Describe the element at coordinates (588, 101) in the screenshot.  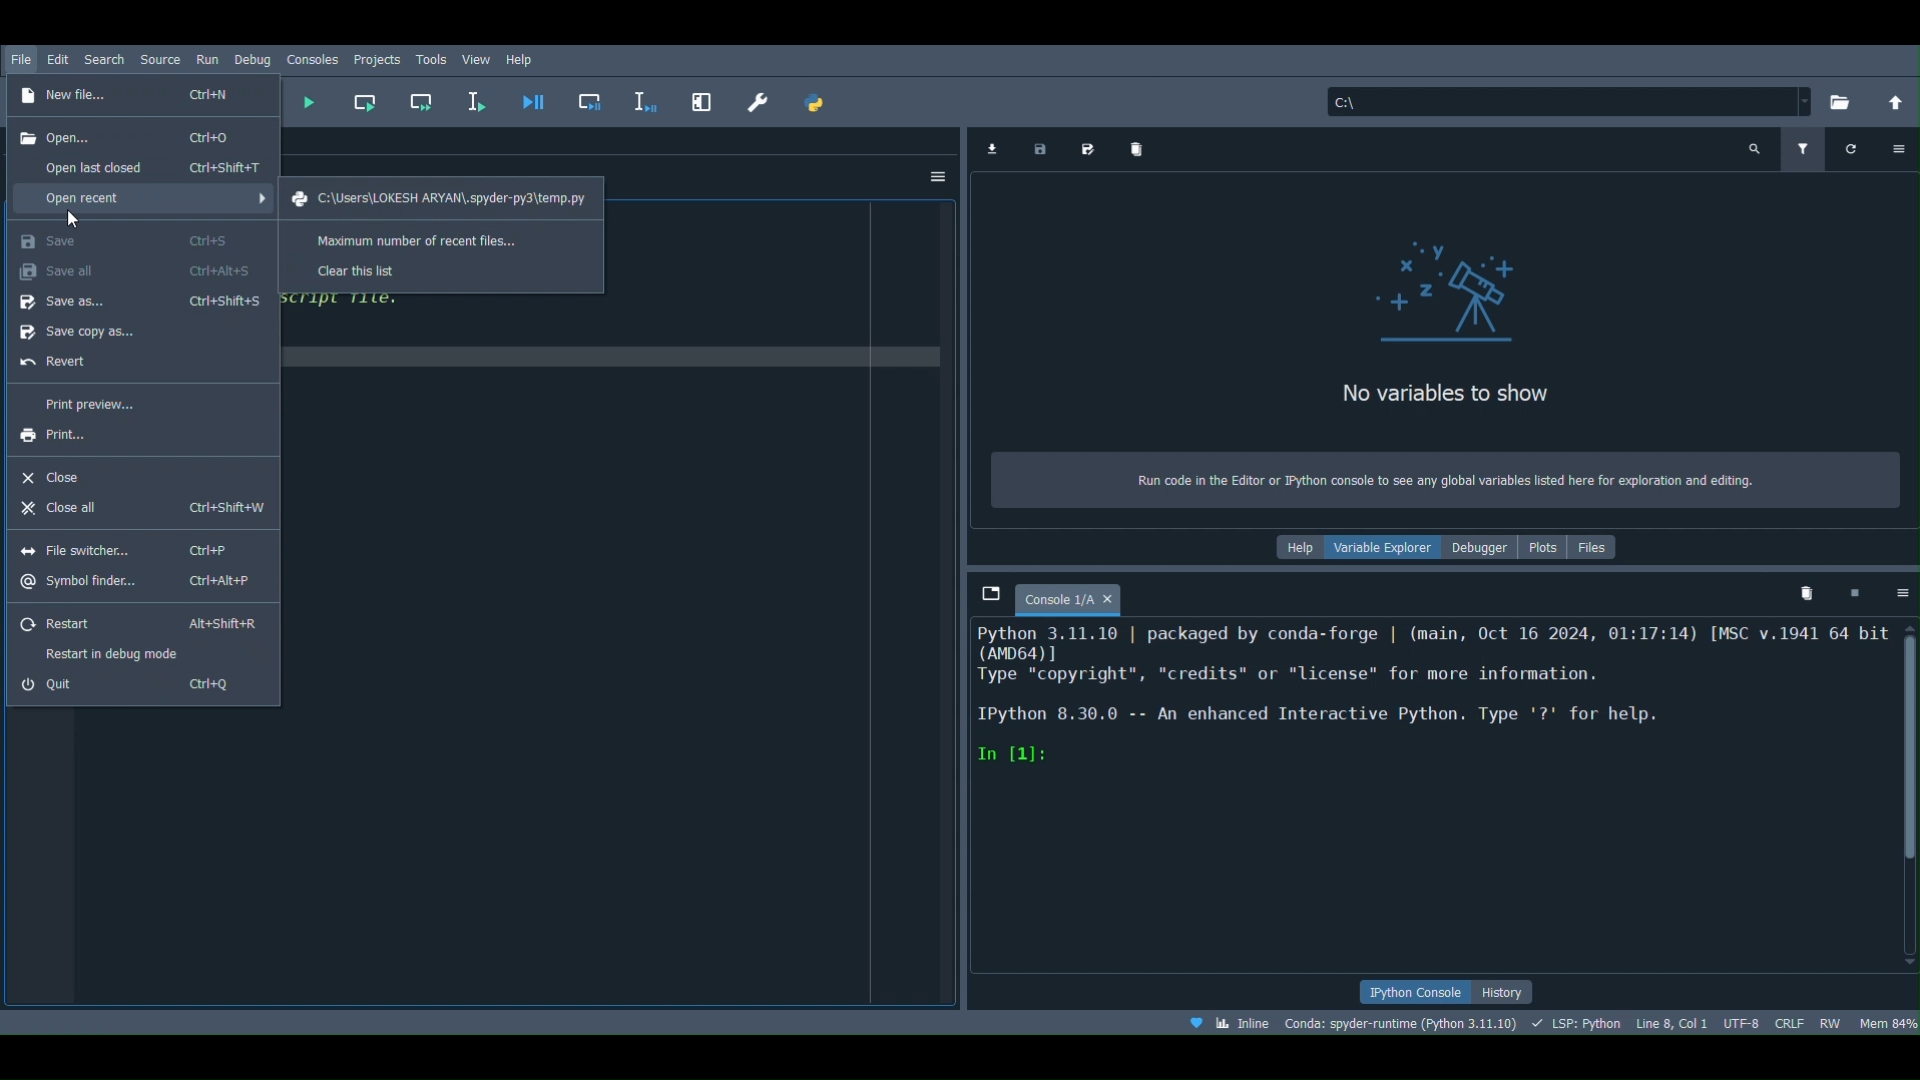
I see `Debug cell` at that location.